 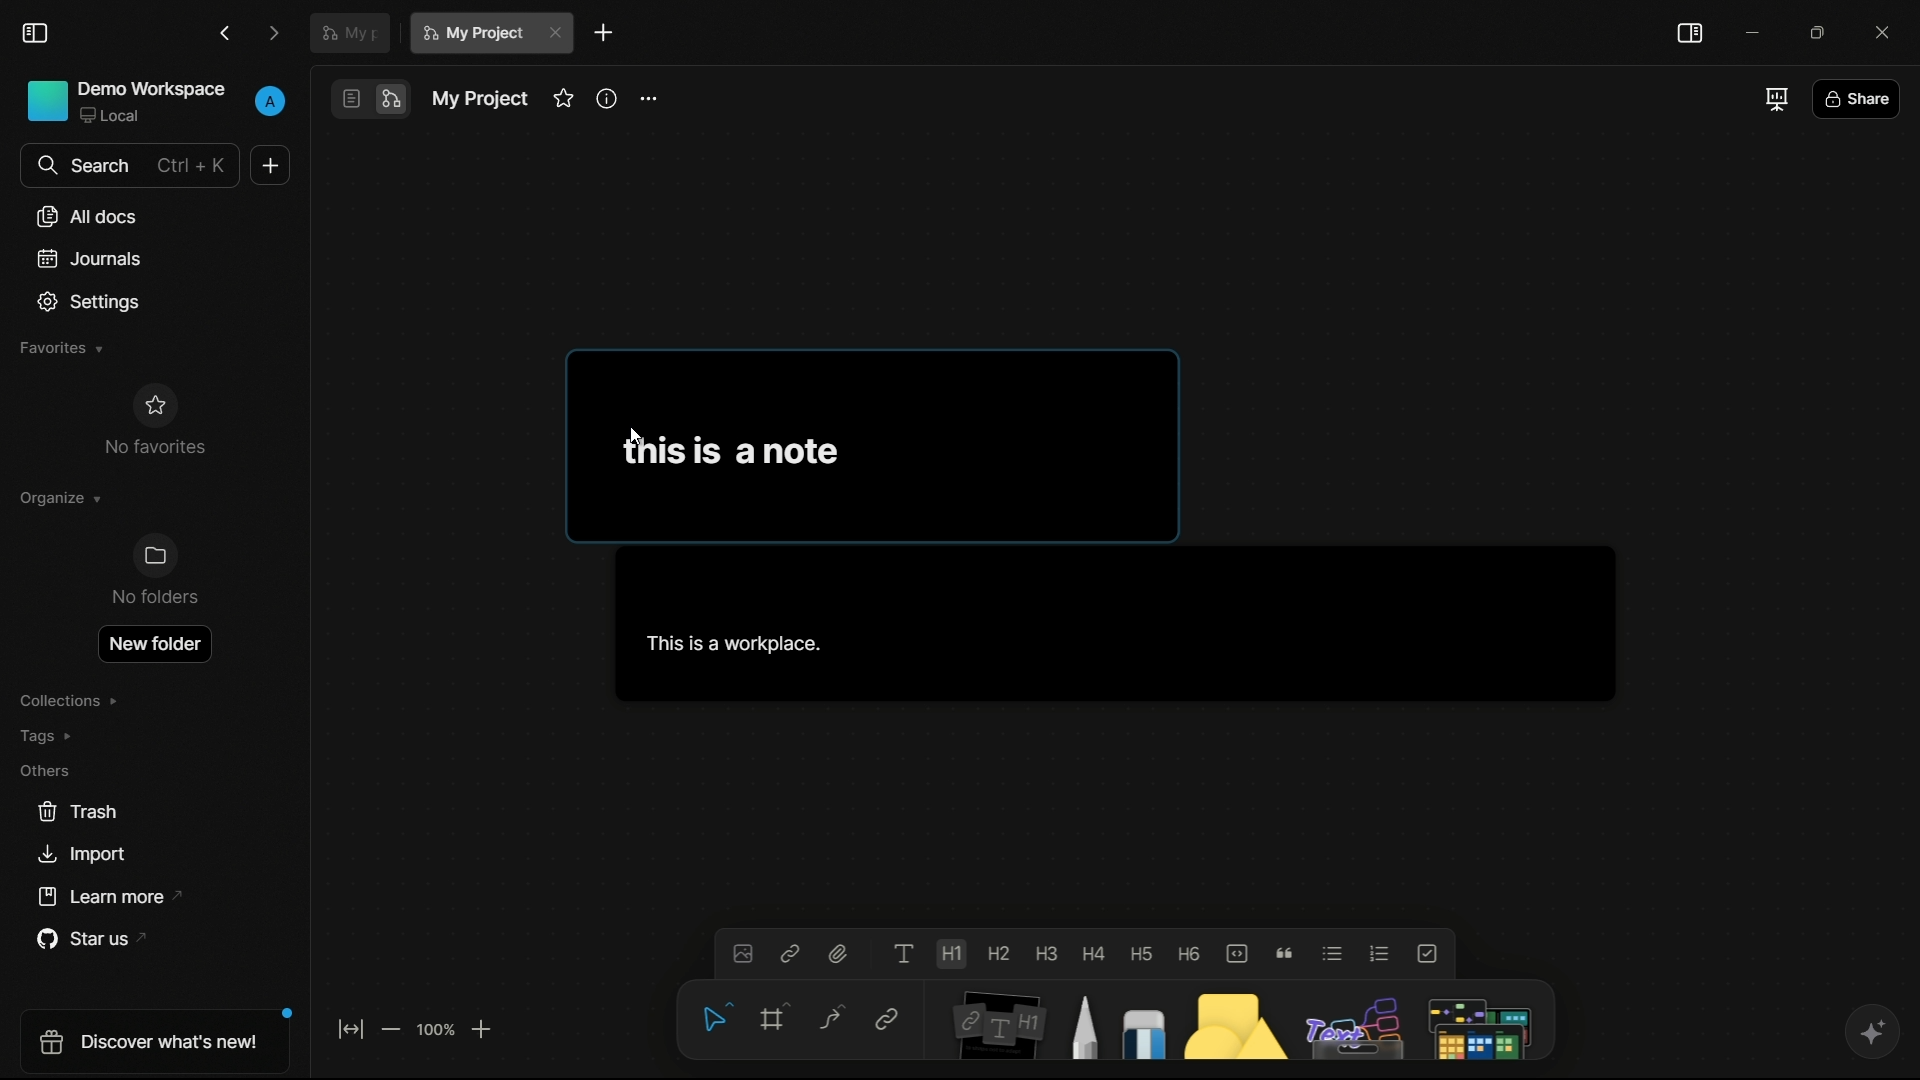 What do you see at coordinates (640, 439) in the screenshot?
I see `cursor` at bounding box center [640, 439].